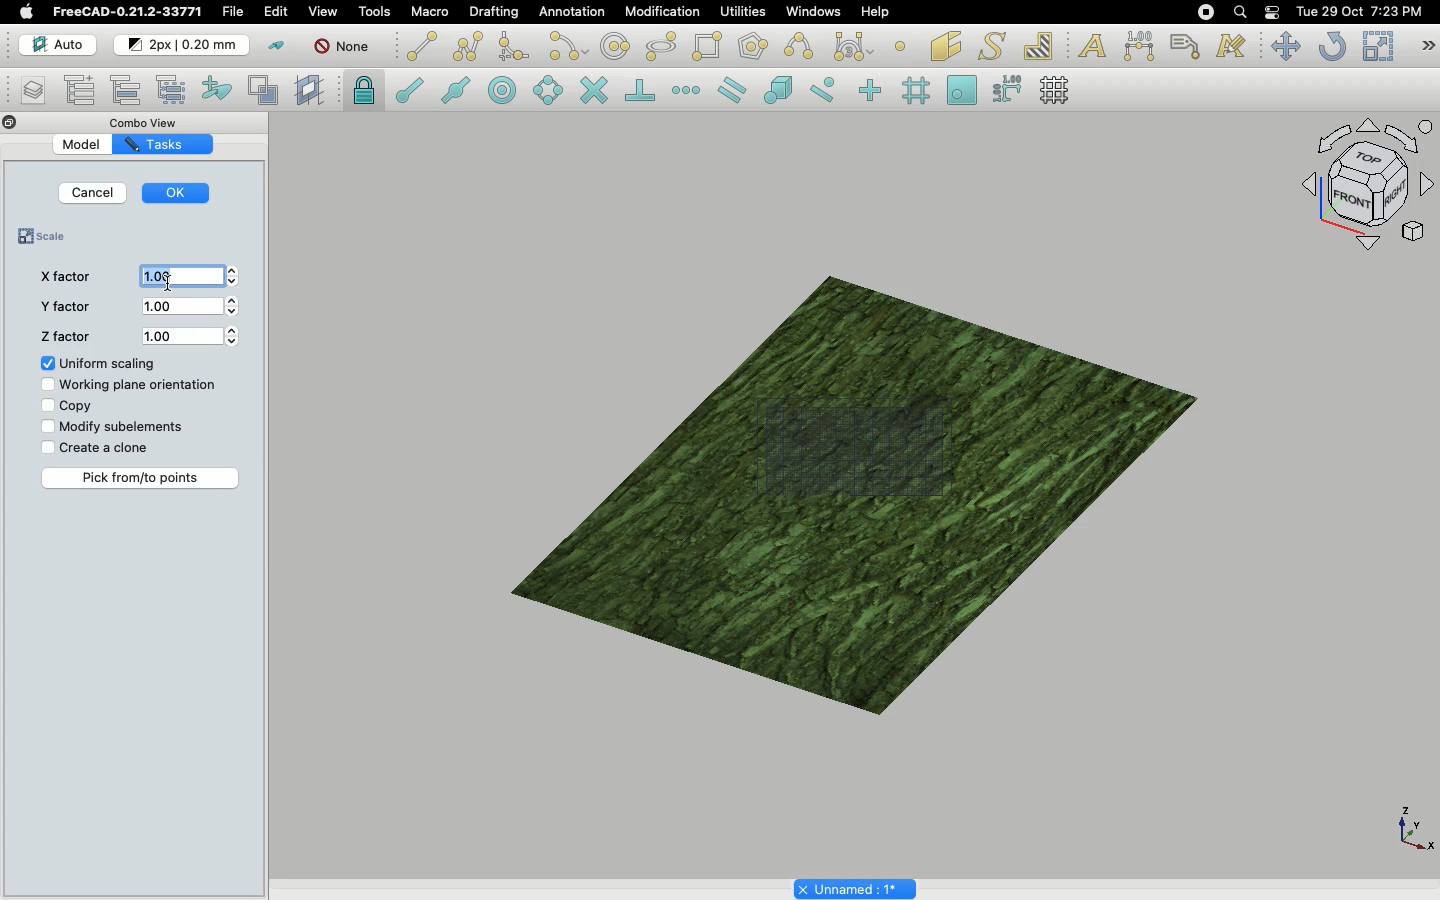 The width and height of the screenshot is (1440, 900). Describe the element at coordinates (406, 87) in the screenshot. I see `Snap endpoint` at that location.